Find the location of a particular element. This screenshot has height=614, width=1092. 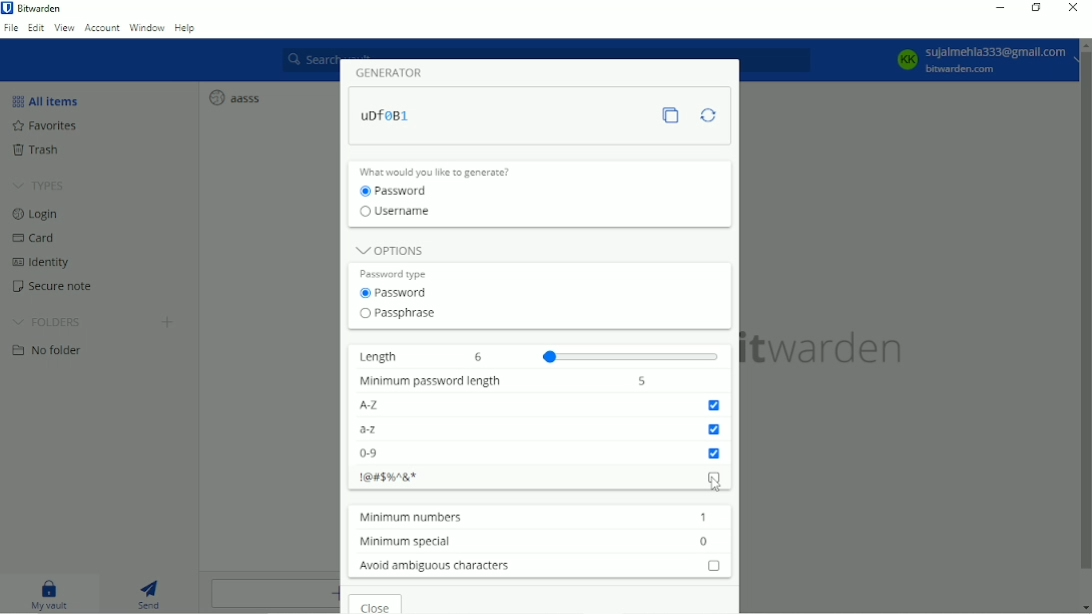

Regenerate password is located at coordinates (707, 115).